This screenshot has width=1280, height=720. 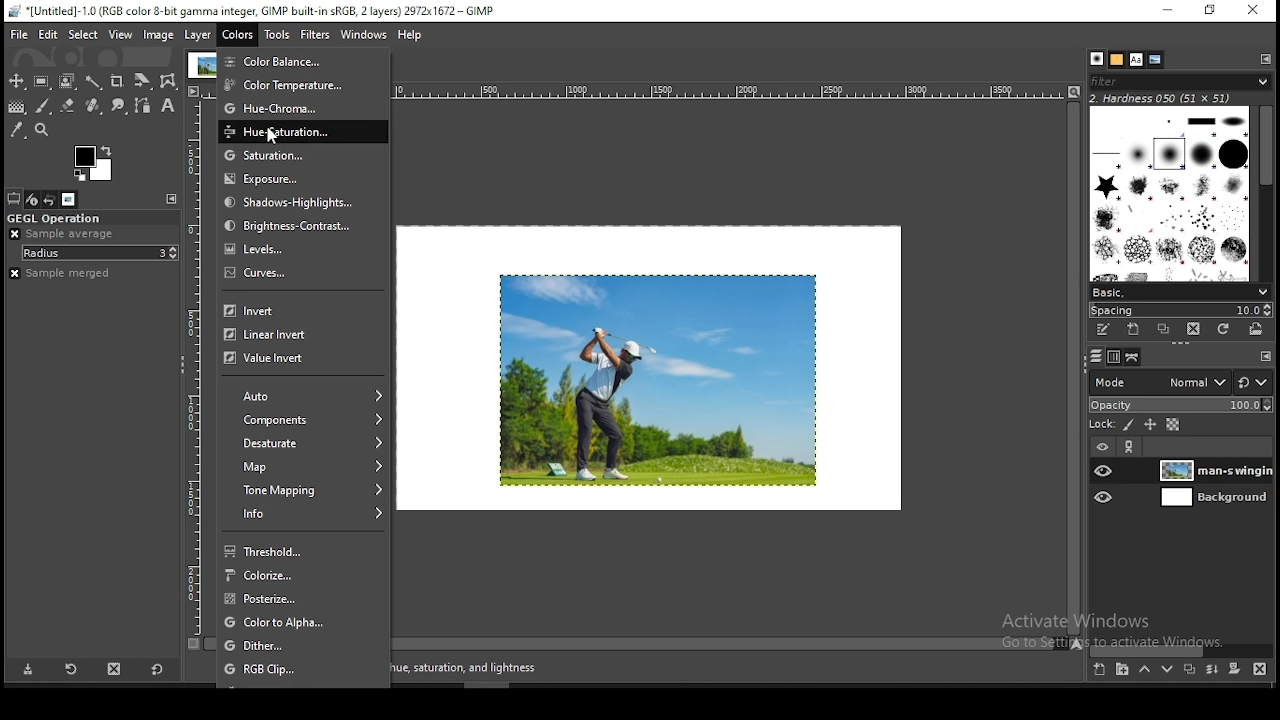 What do you see at coordinates (411, 33) in the screenshot?
I see `help` at bounding box center [411, 33].